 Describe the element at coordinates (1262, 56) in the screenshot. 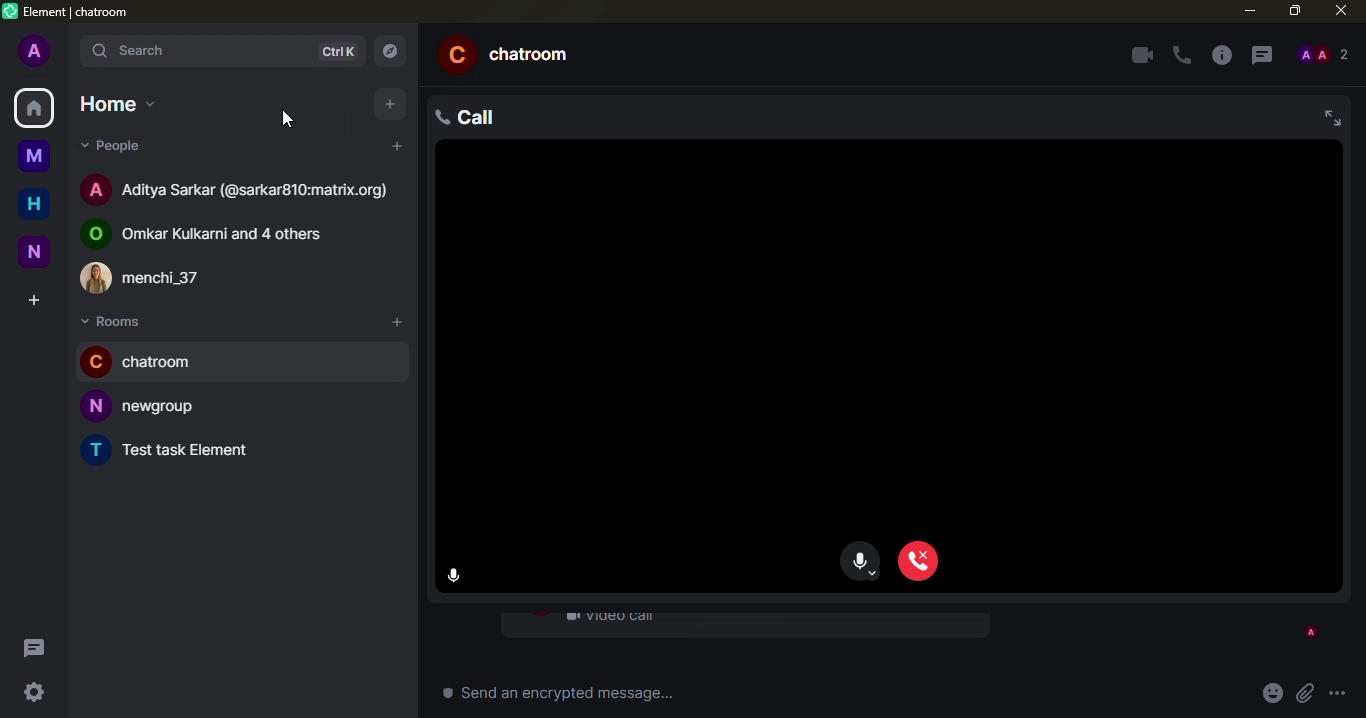

I see `threads` at that location.